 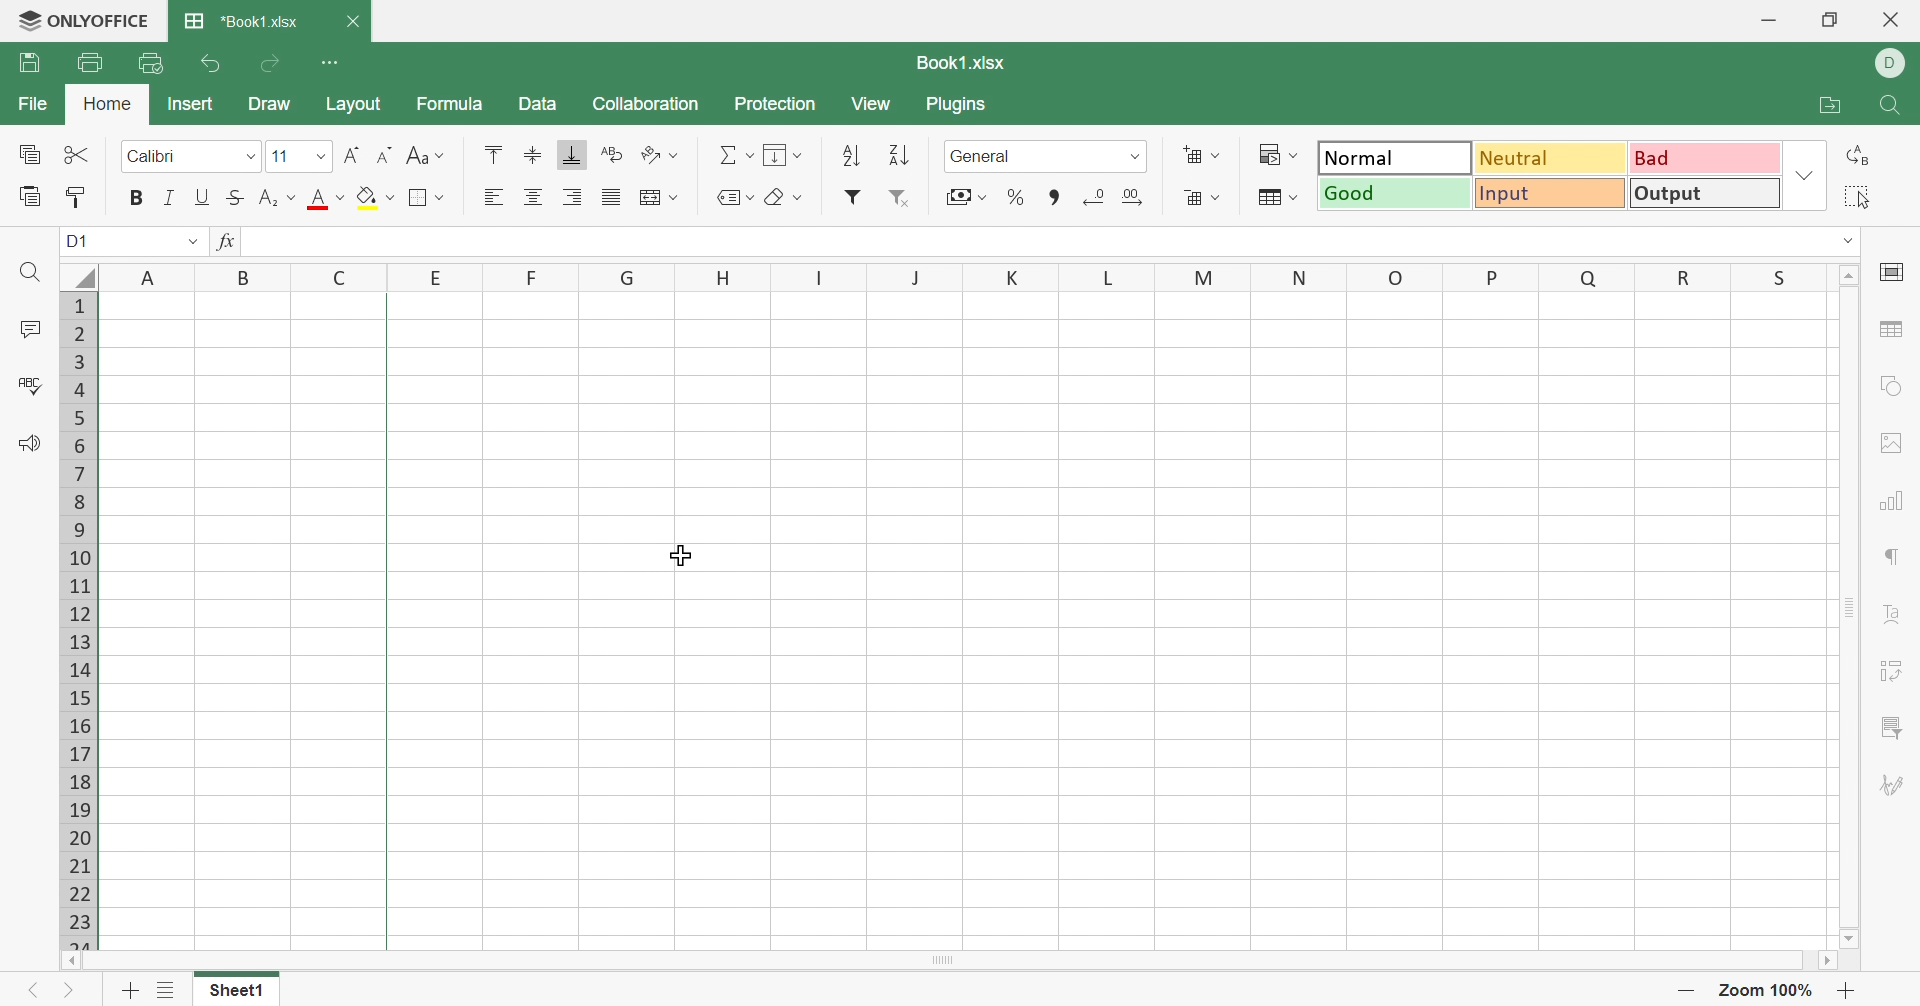 I want to click on Increment font size, so click(x=352, y=153).